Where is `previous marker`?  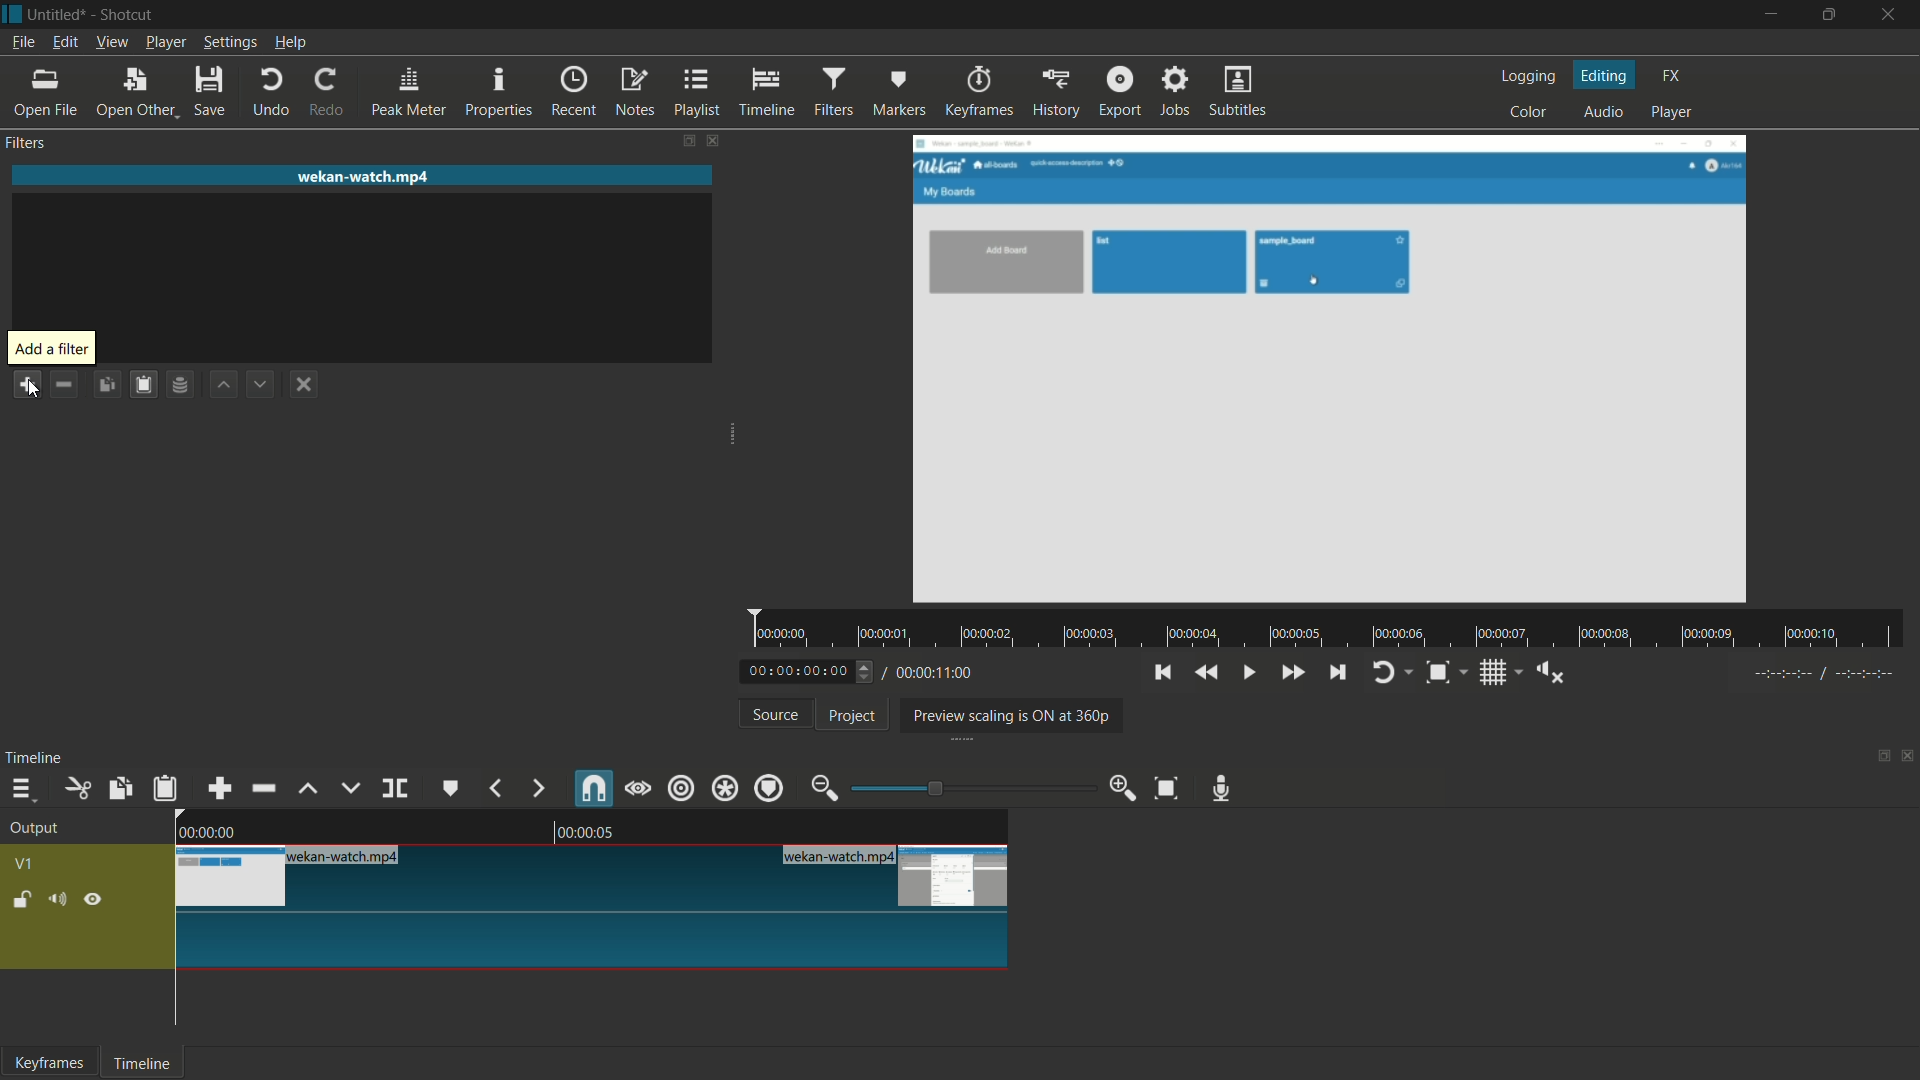 previous marker is located at coordinates (493, 788).